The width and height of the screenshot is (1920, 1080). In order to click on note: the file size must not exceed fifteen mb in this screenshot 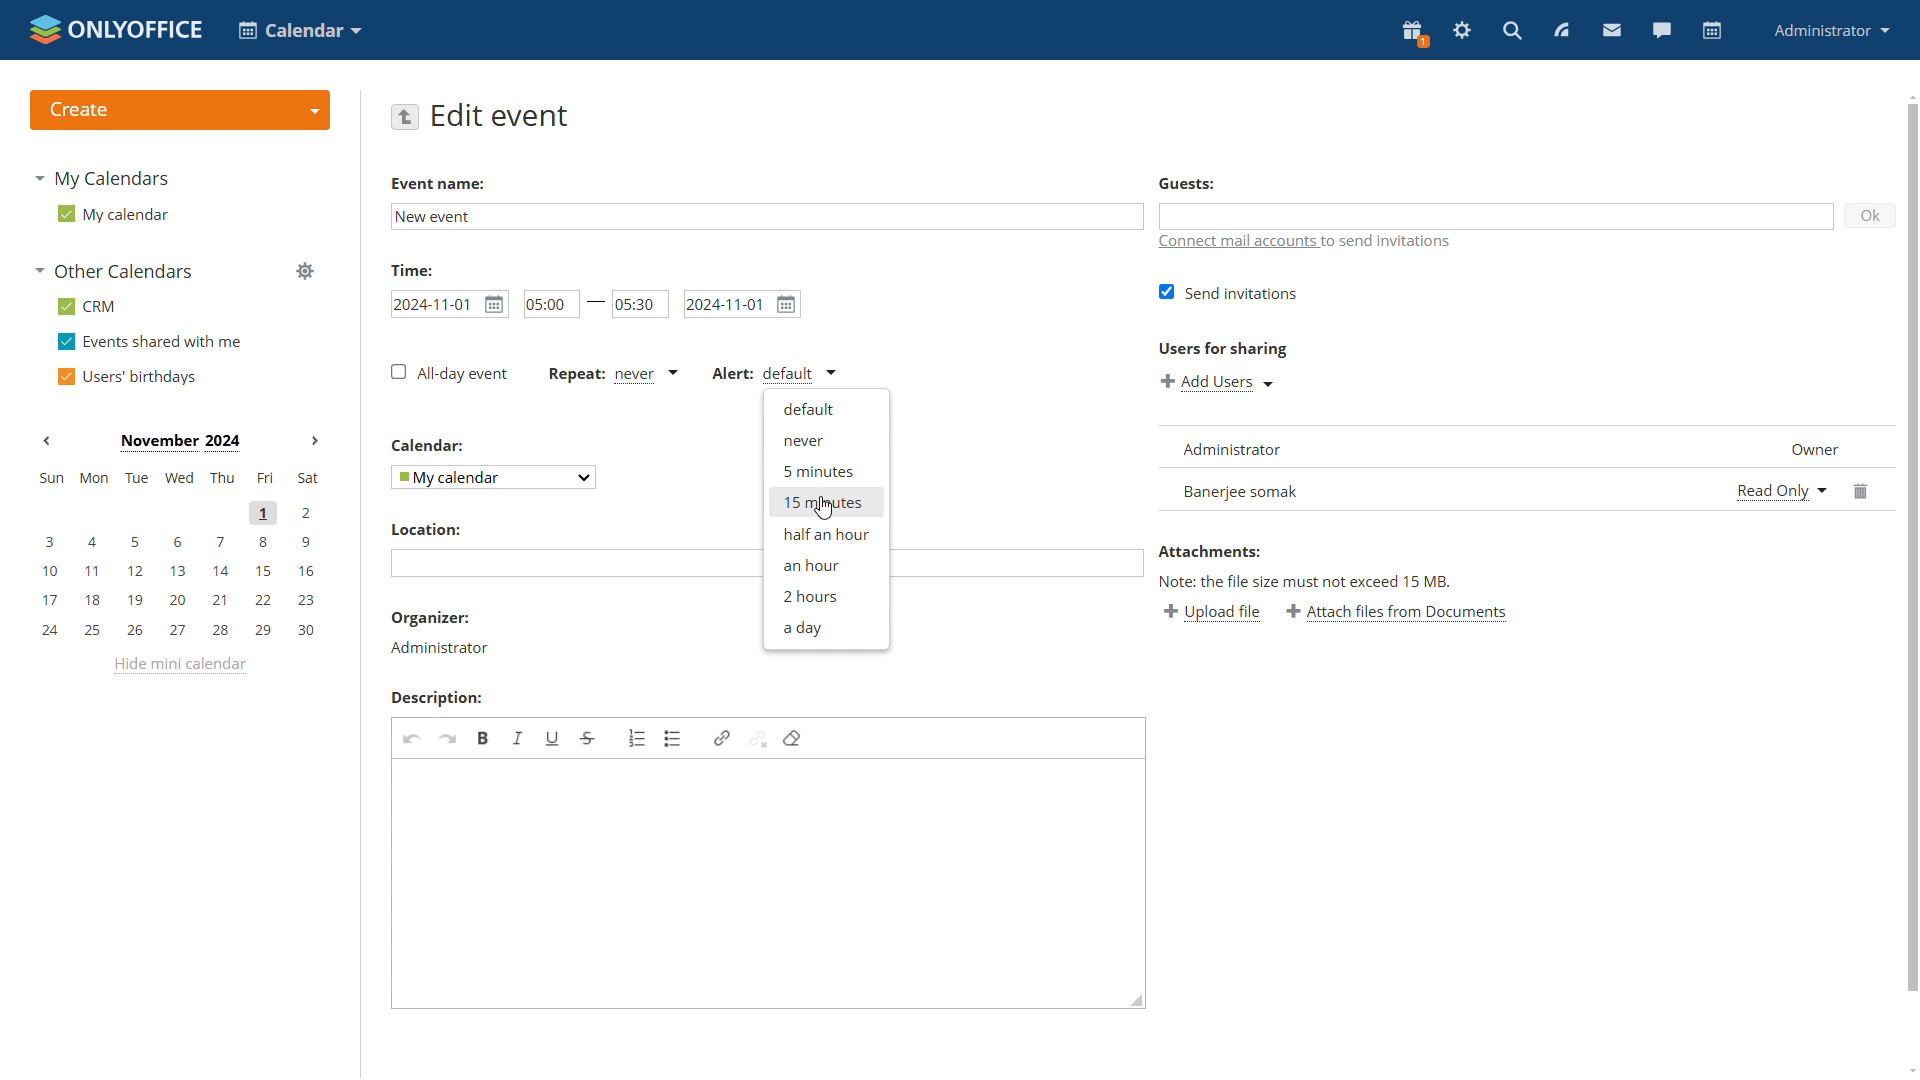, I will do `click(1305, 582)`.